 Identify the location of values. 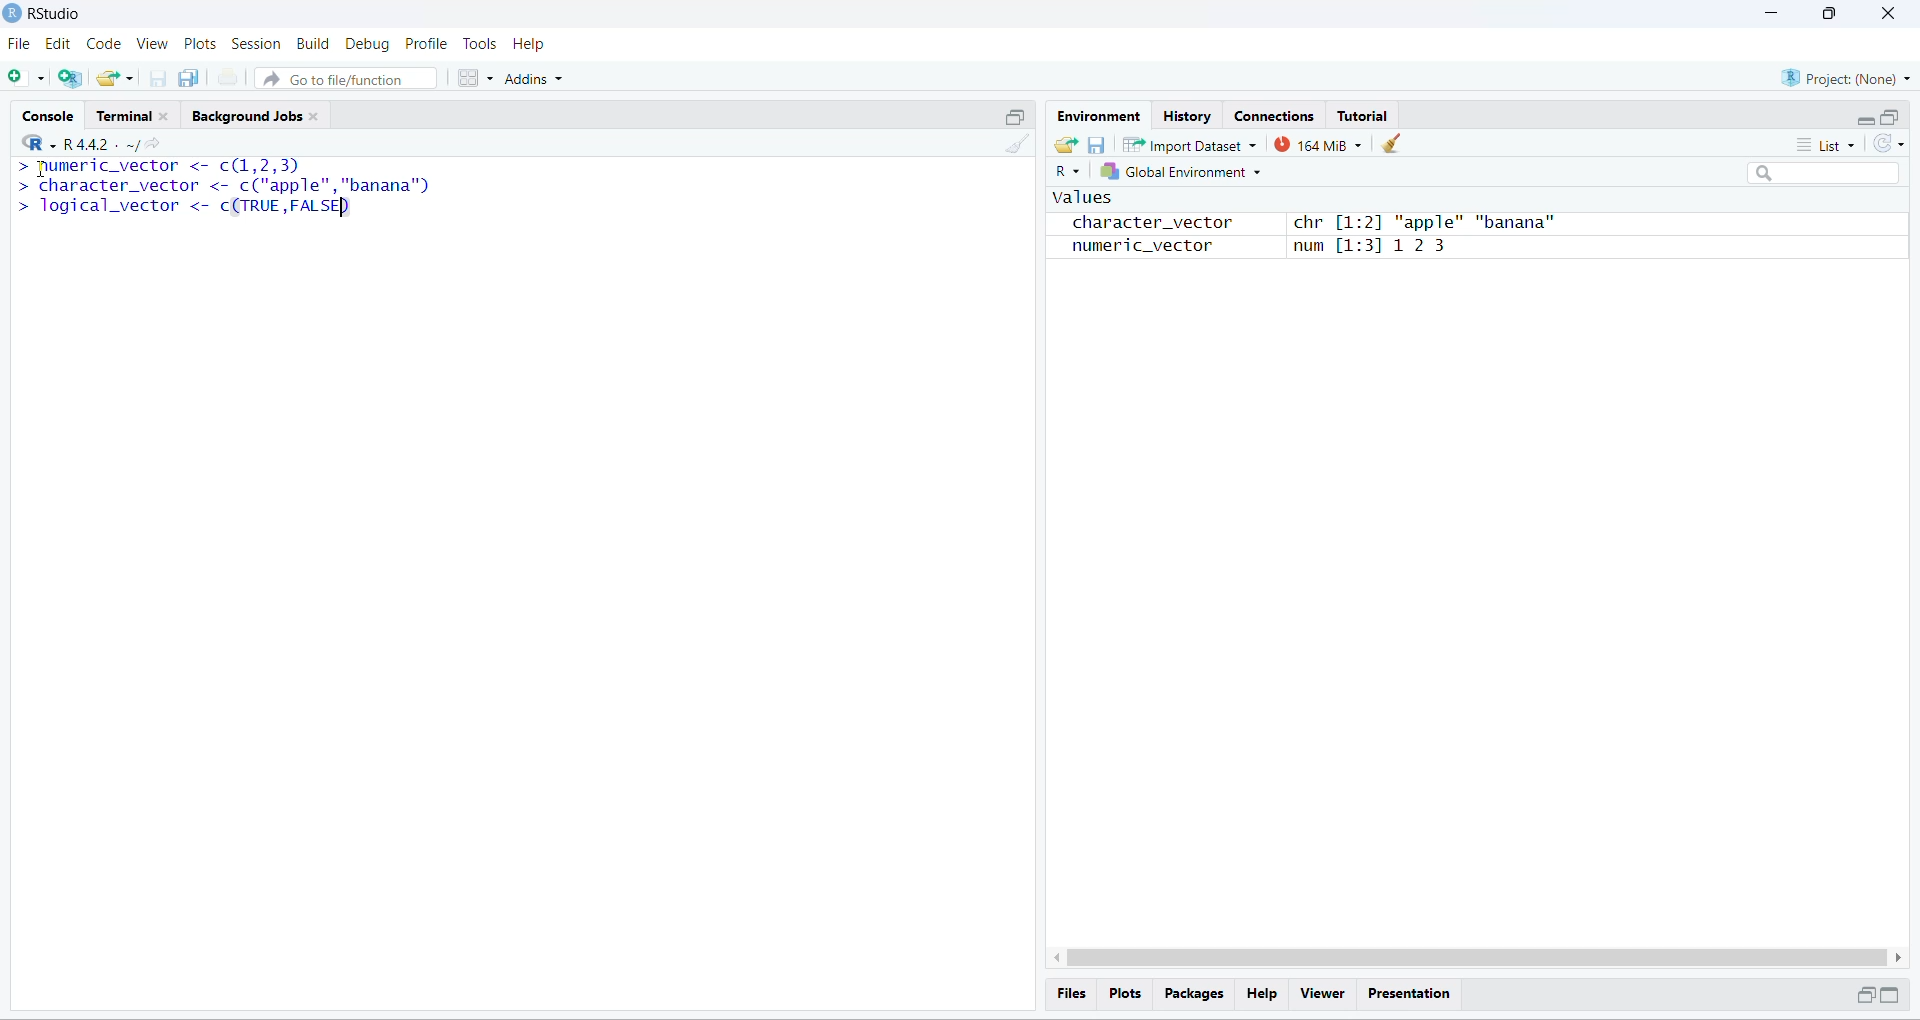
(1080, 199).